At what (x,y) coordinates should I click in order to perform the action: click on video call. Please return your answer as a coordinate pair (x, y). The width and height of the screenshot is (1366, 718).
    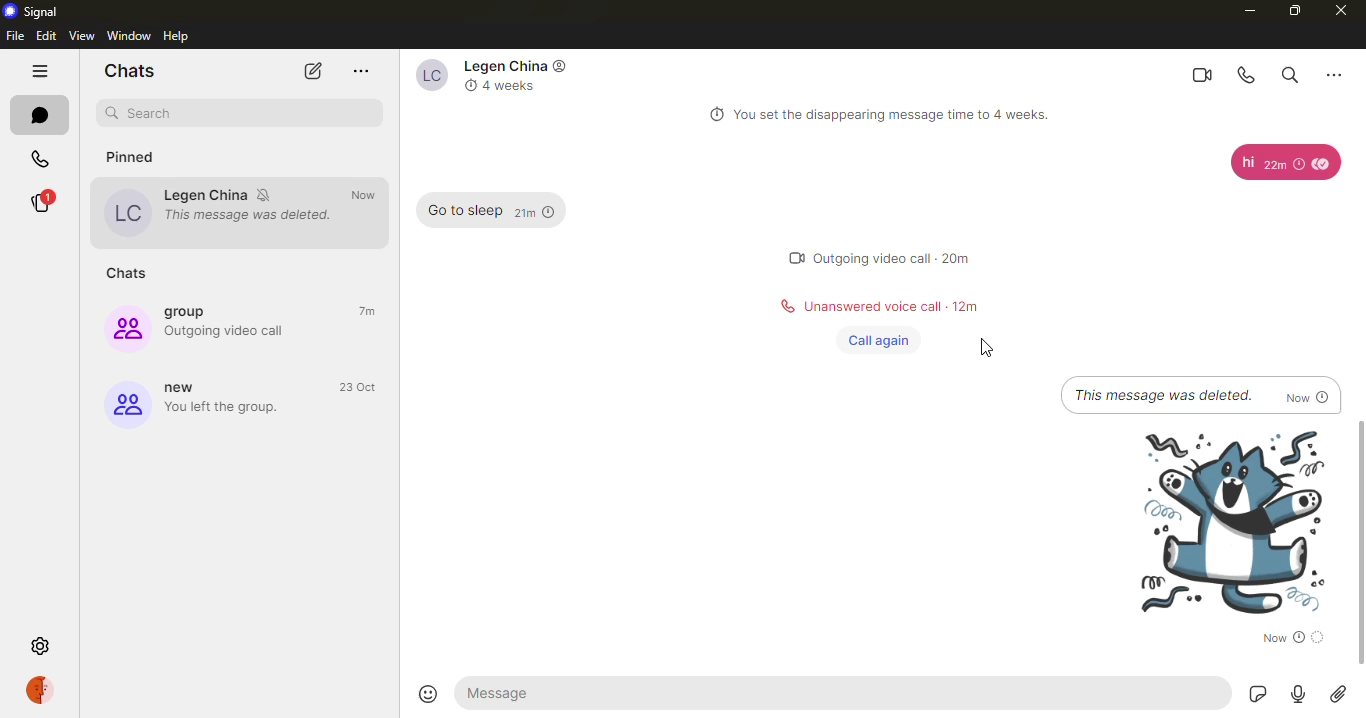
    Looking at the image, I should click on (1196, 74).